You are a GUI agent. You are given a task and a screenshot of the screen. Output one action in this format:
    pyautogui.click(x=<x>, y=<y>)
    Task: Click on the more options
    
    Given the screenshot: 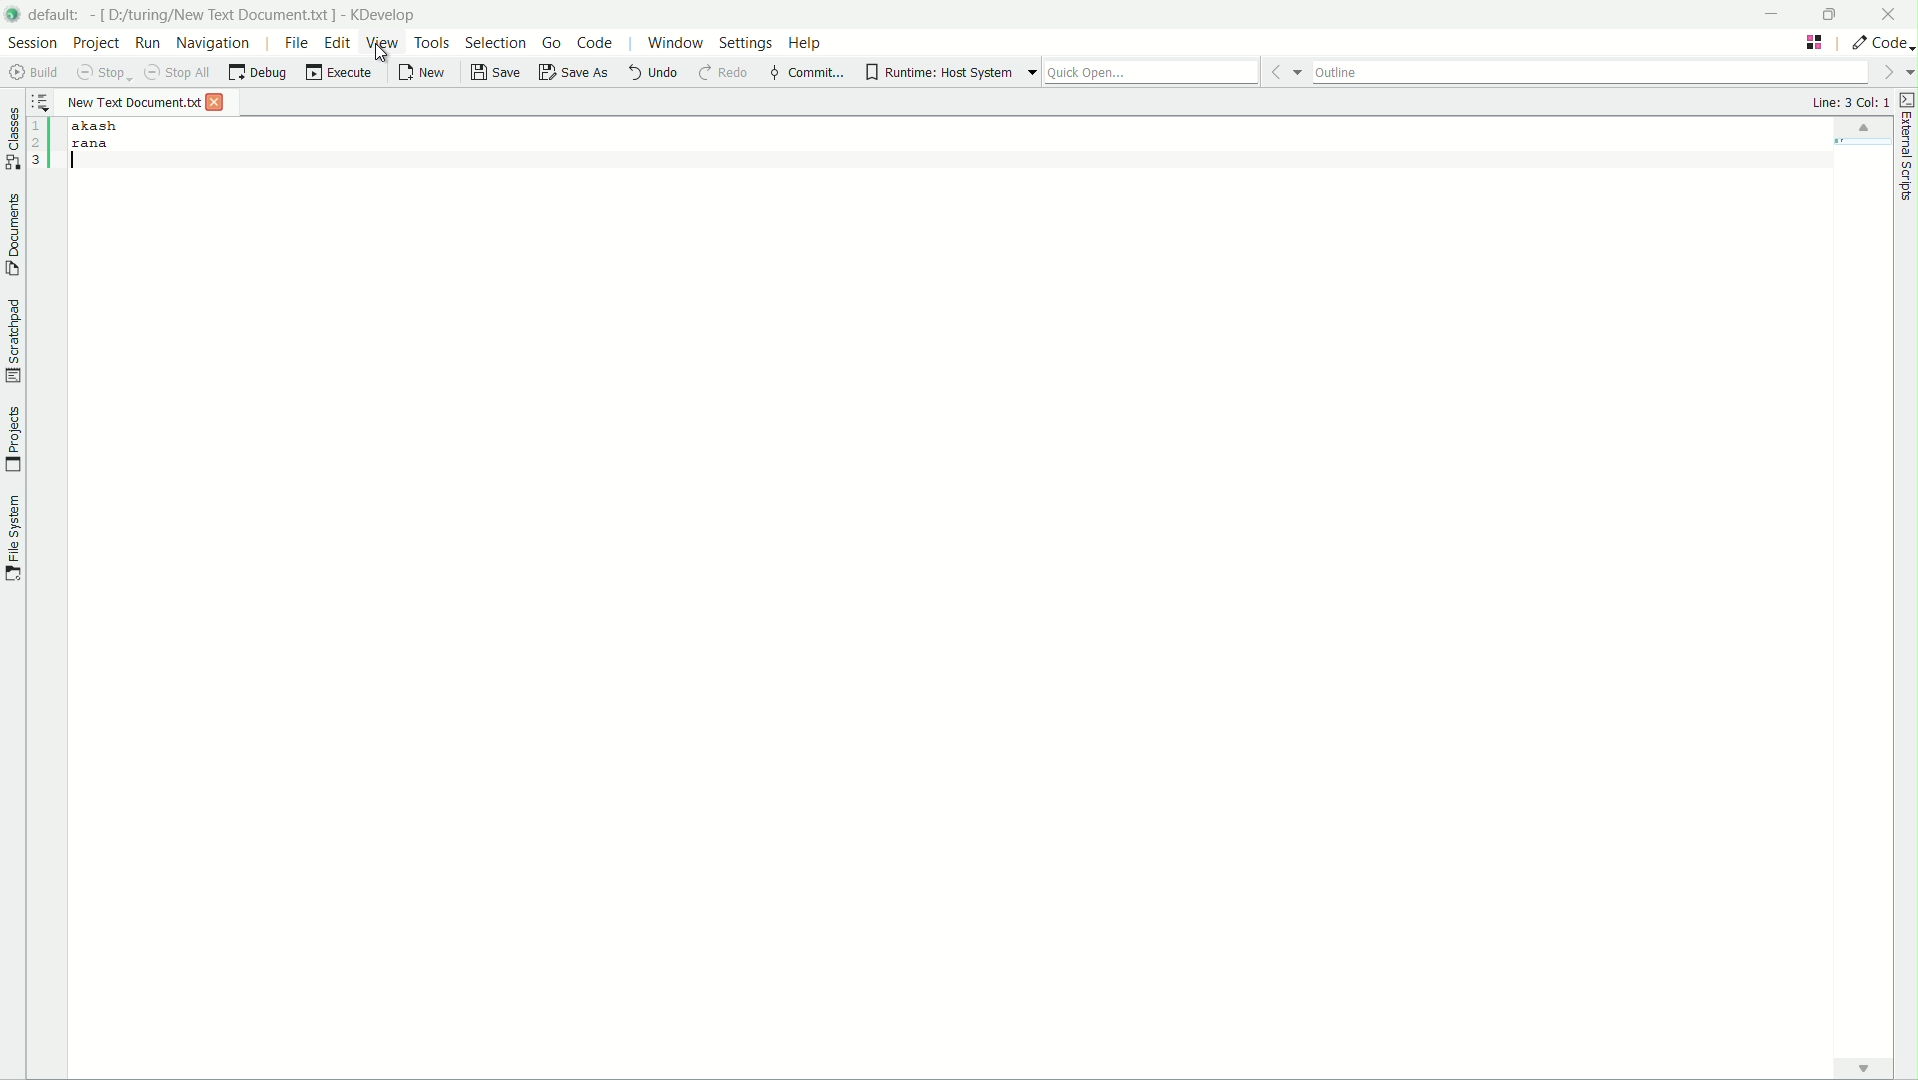 What is the action you would take?
    pyautogui.click(x=1019, y=72)
    